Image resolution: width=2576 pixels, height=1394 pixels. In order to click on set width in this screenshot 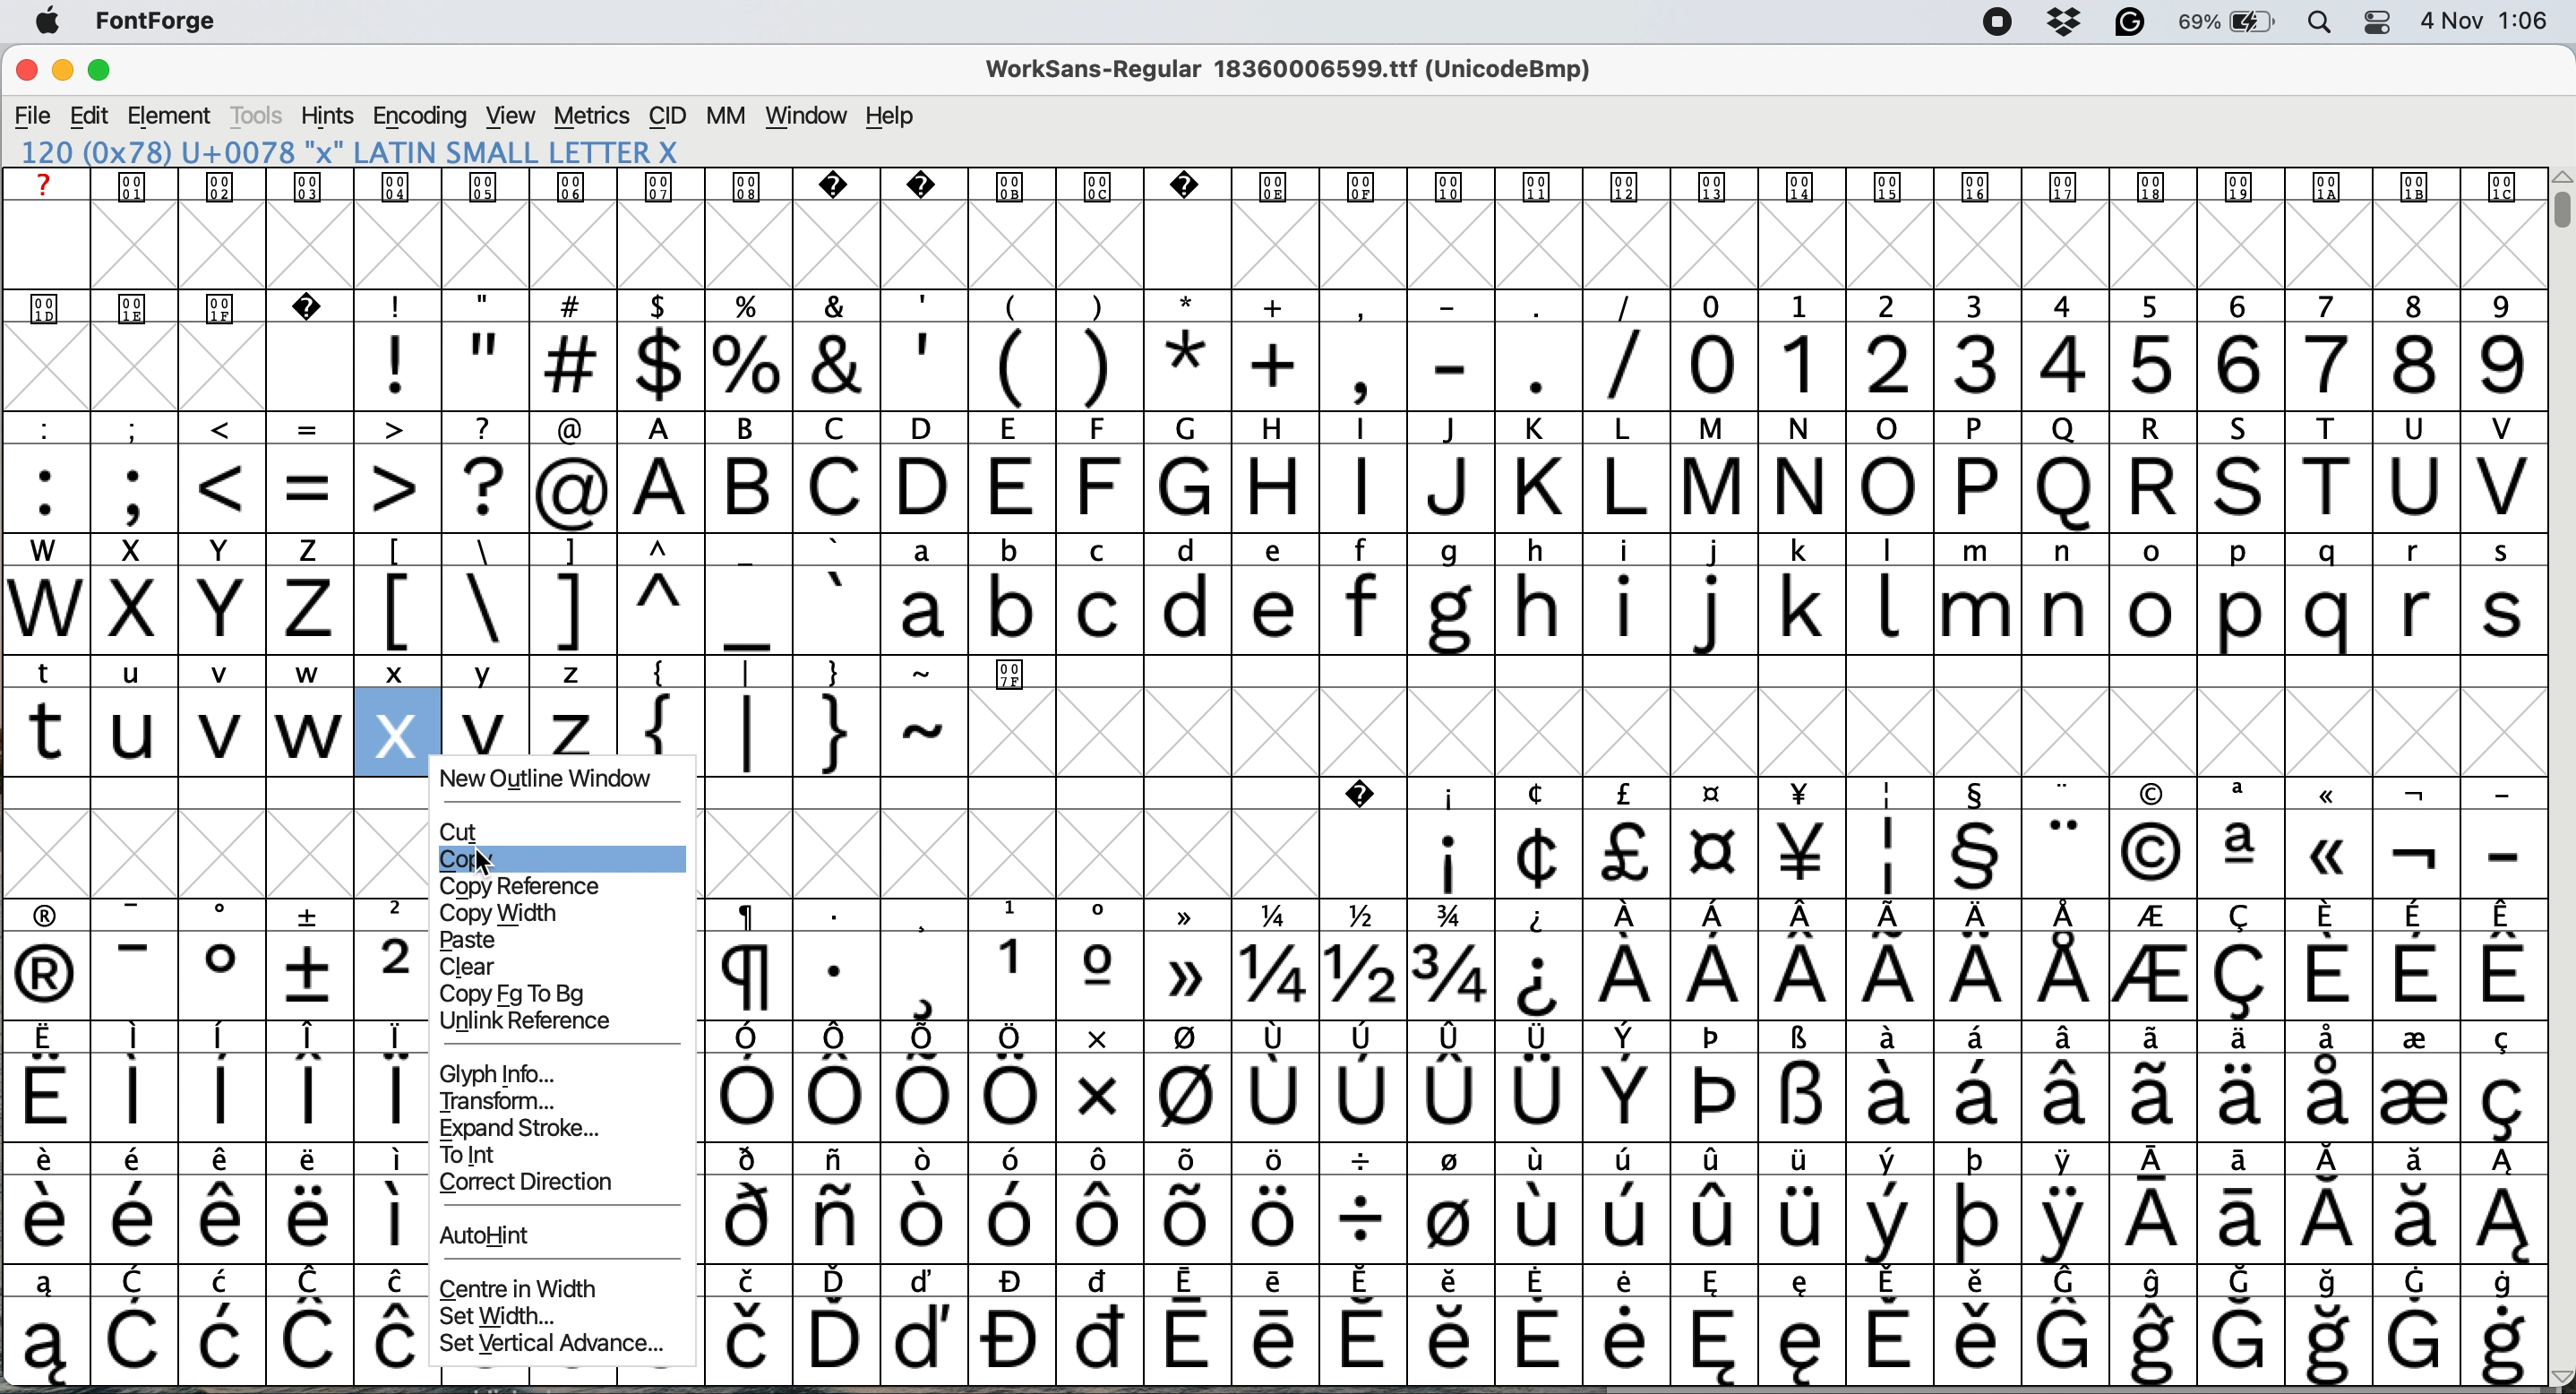, I will do `click(504, 1313)`.